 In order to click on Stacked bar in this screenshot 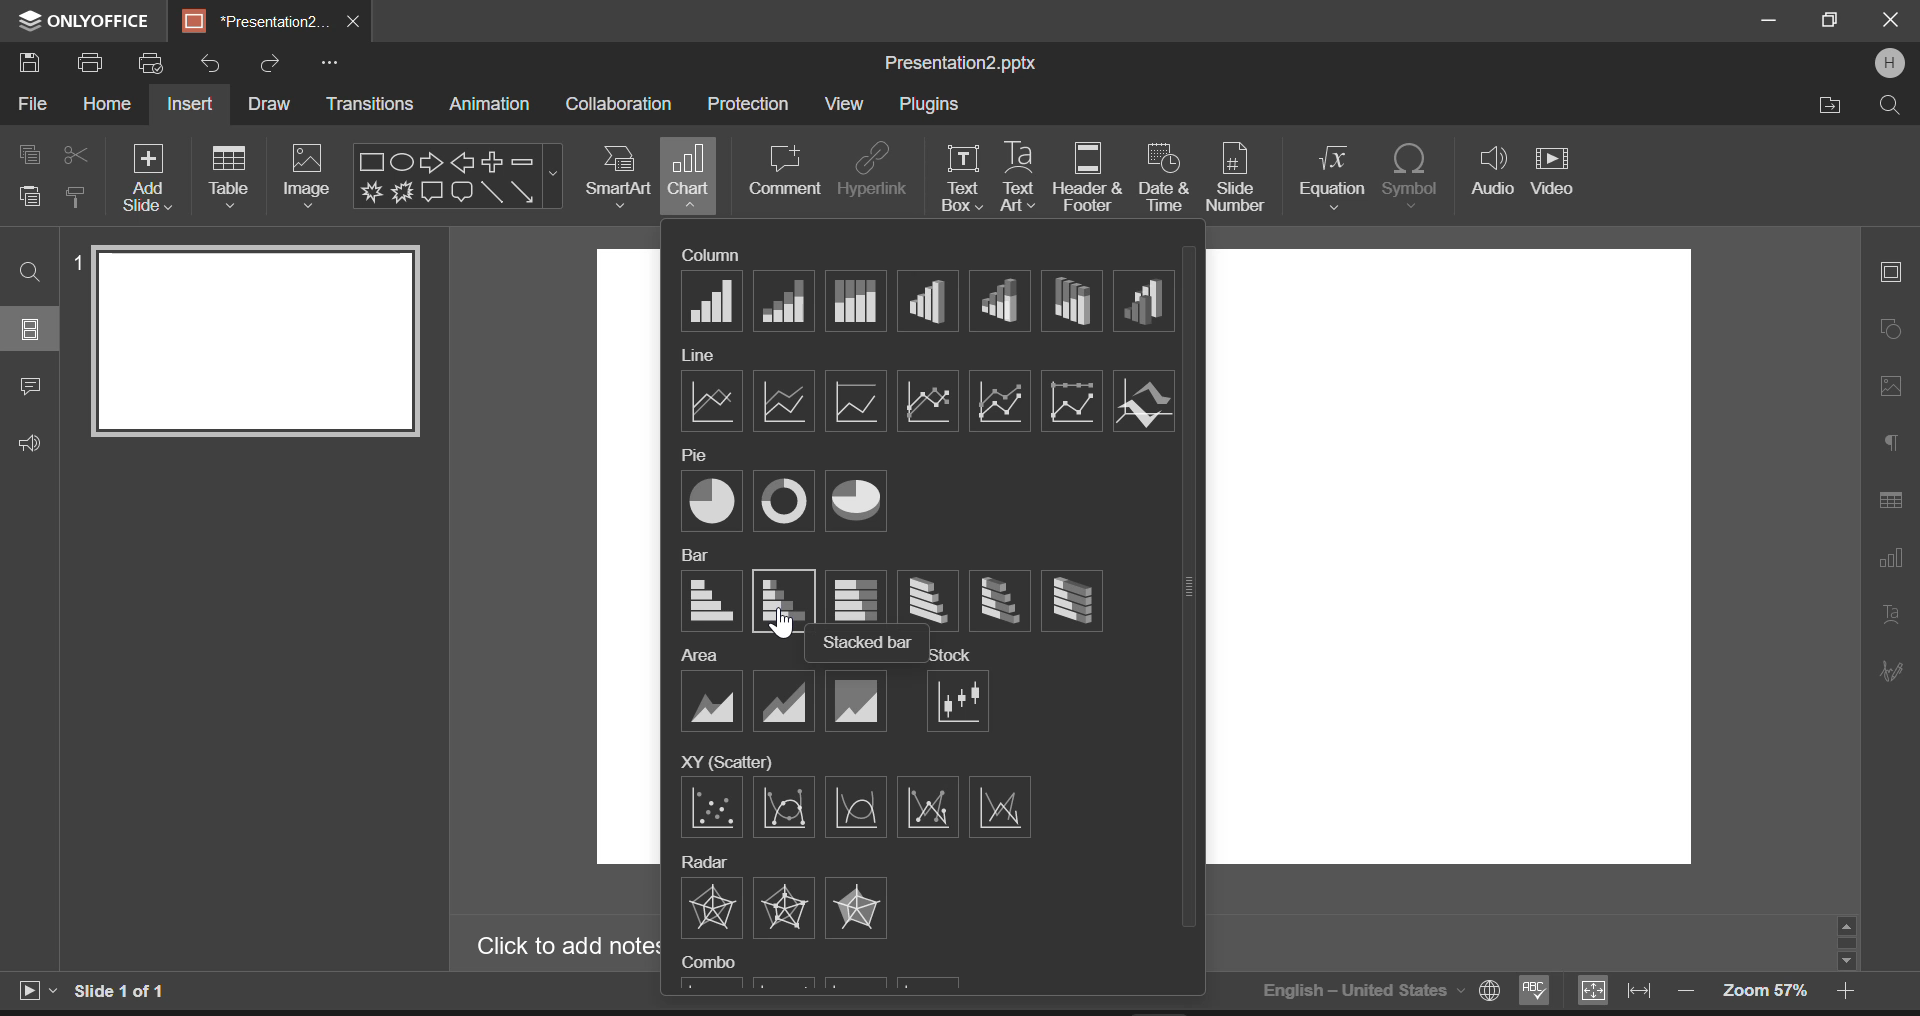, I will do `click(868, 644)`.